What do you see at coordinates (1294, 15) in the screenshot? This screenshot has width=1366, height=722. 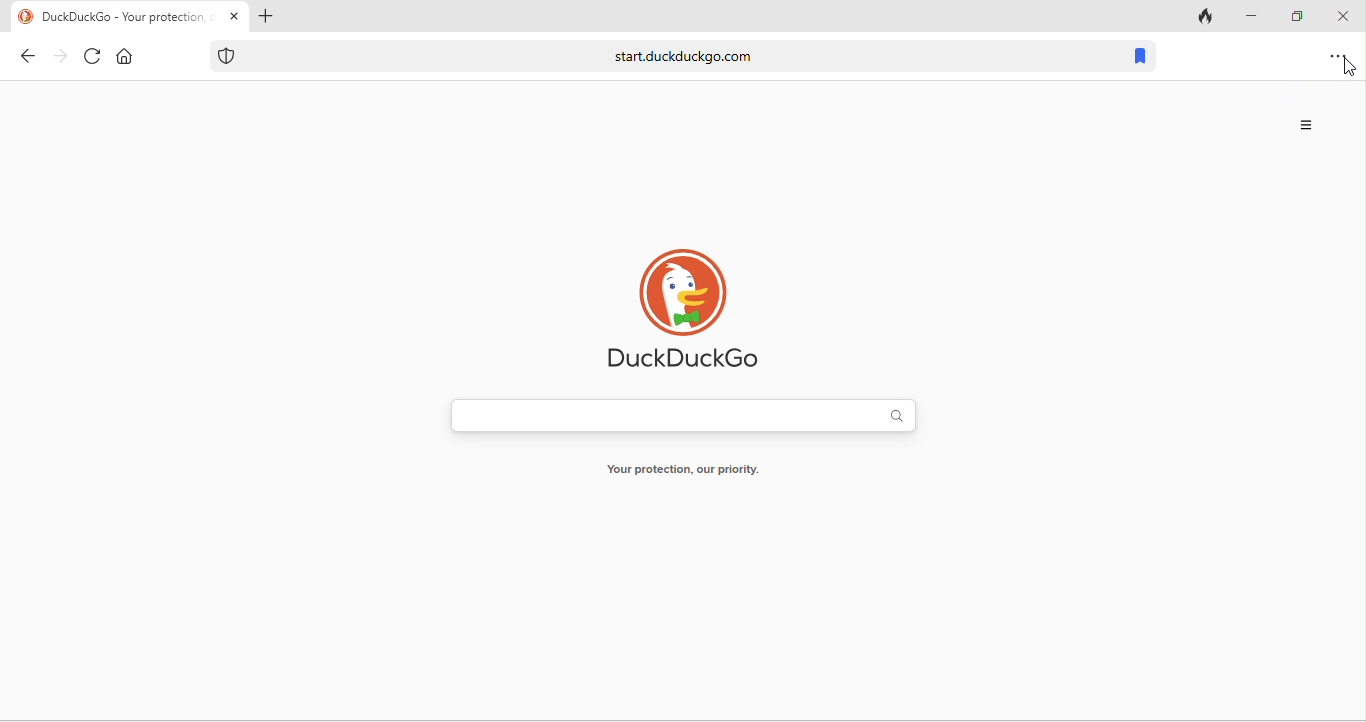 I see `maximize` at bounding box center [1294, 15].